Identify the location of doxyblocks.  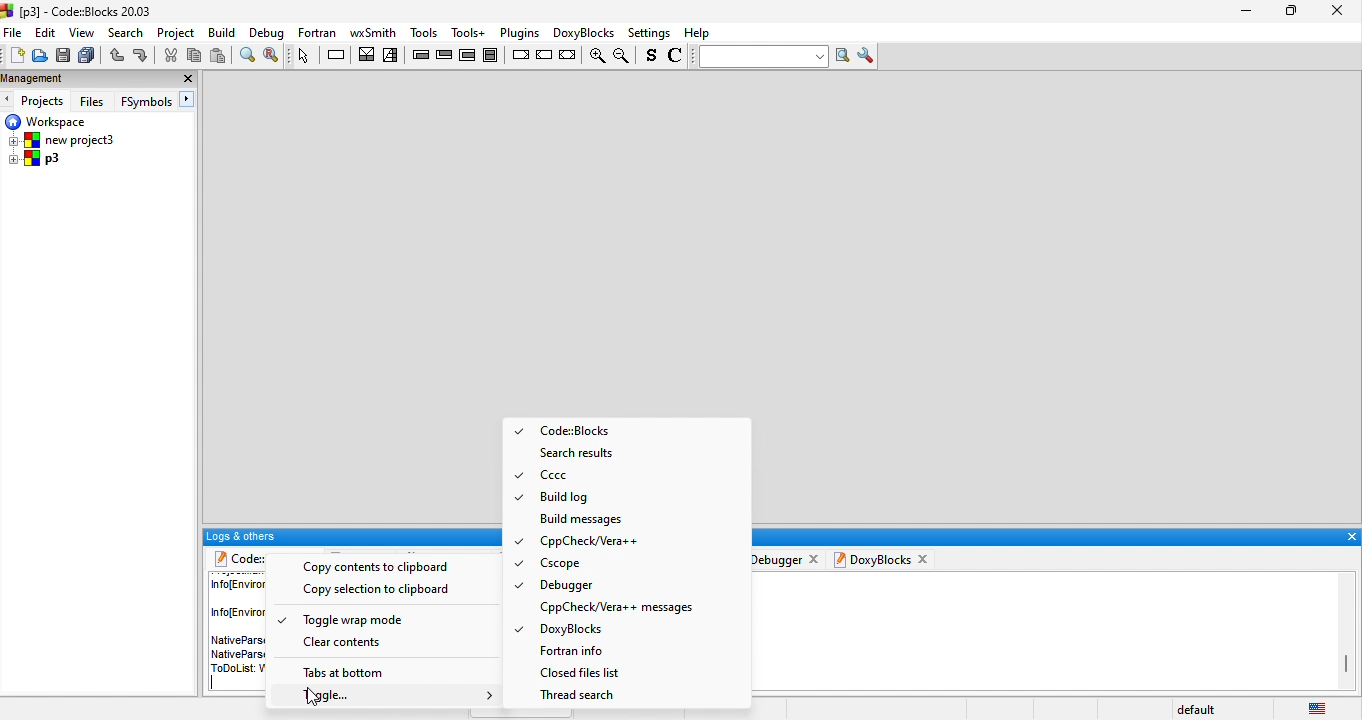
(581, 32).